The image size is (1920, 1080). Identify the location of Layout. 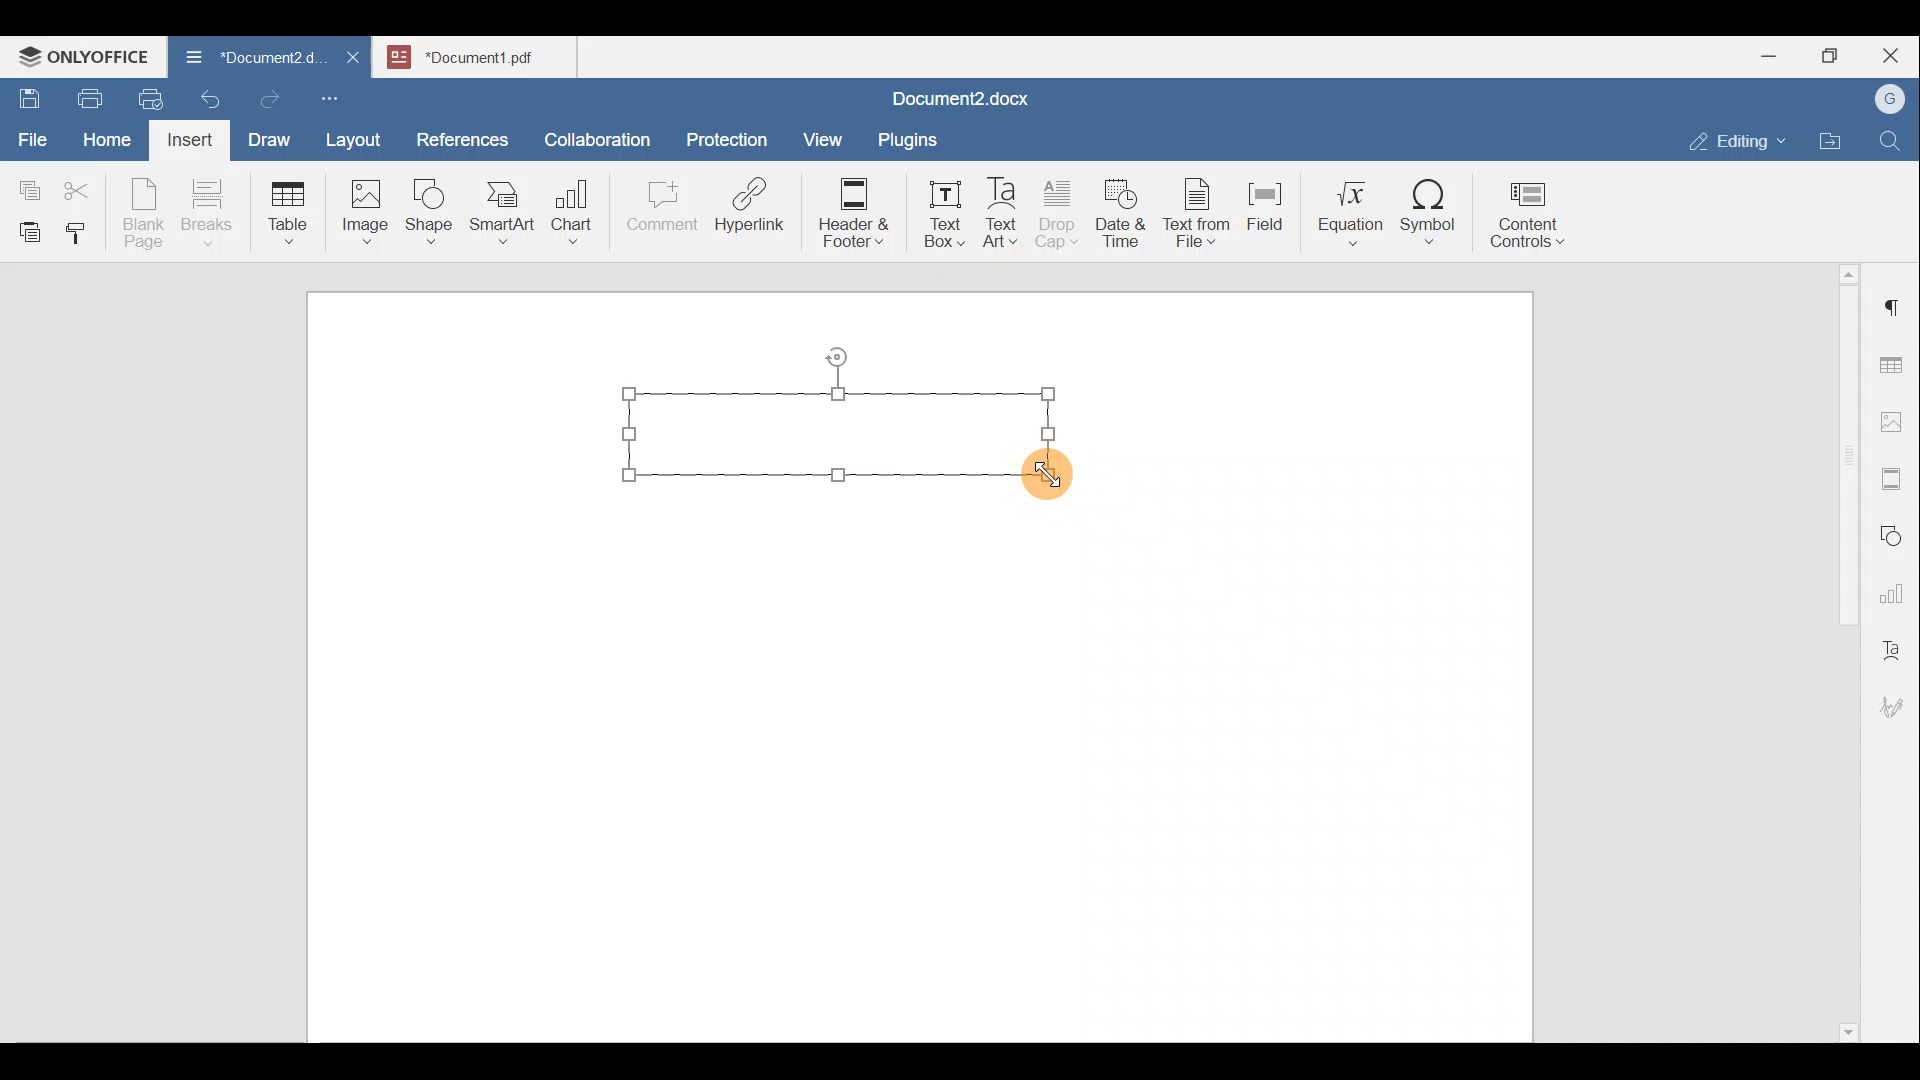
(358, 136).